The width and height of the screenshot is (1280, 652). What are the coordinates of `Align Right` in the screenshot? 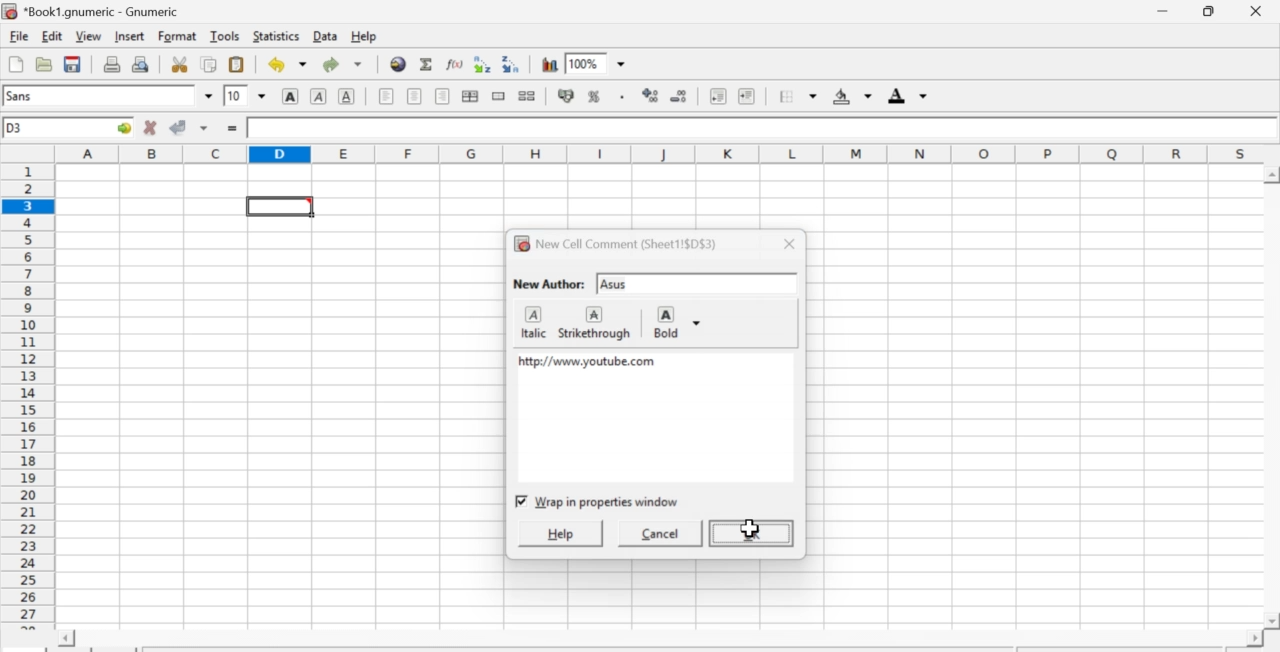 It's located at (443, 97).